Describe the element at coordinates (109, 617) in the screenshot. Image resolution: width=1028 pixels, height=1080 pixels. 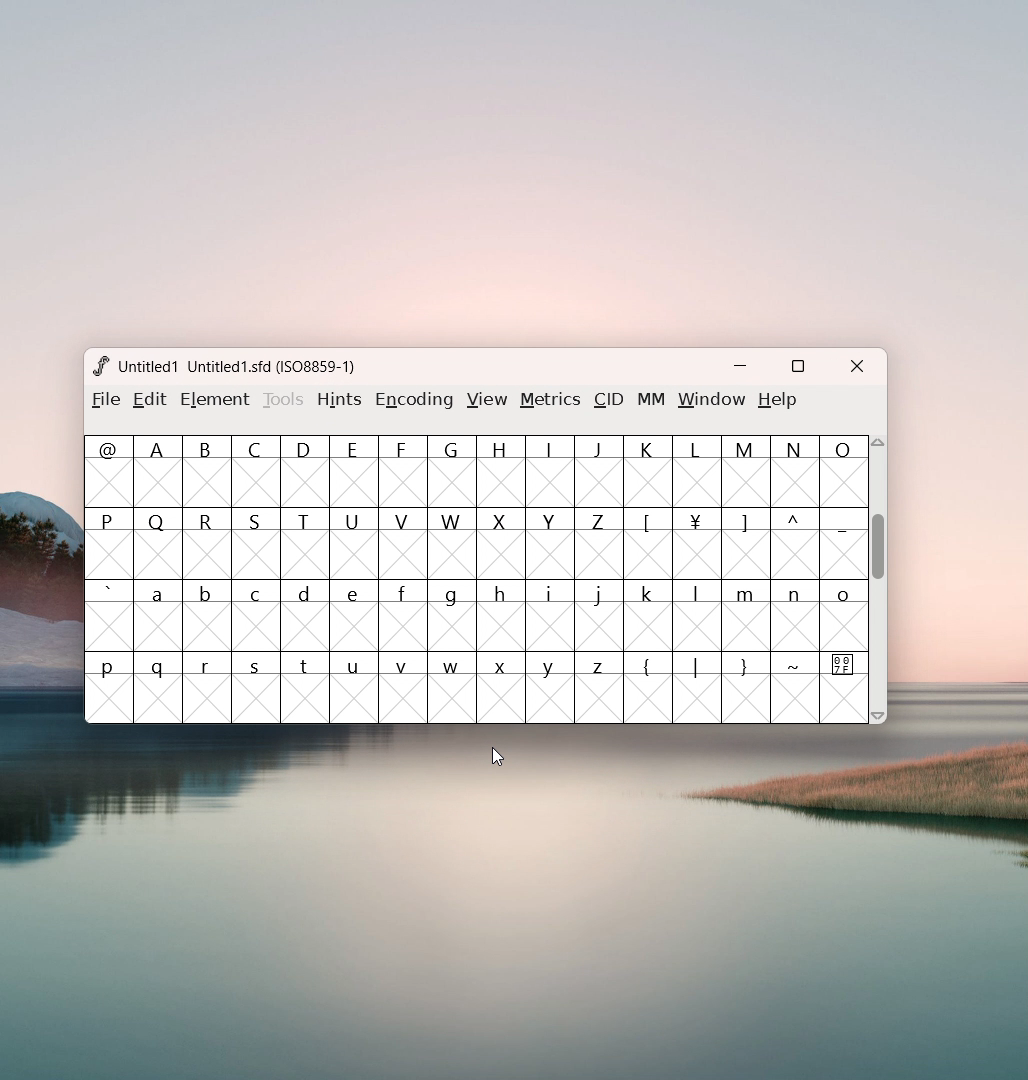
I see ``` at that location.